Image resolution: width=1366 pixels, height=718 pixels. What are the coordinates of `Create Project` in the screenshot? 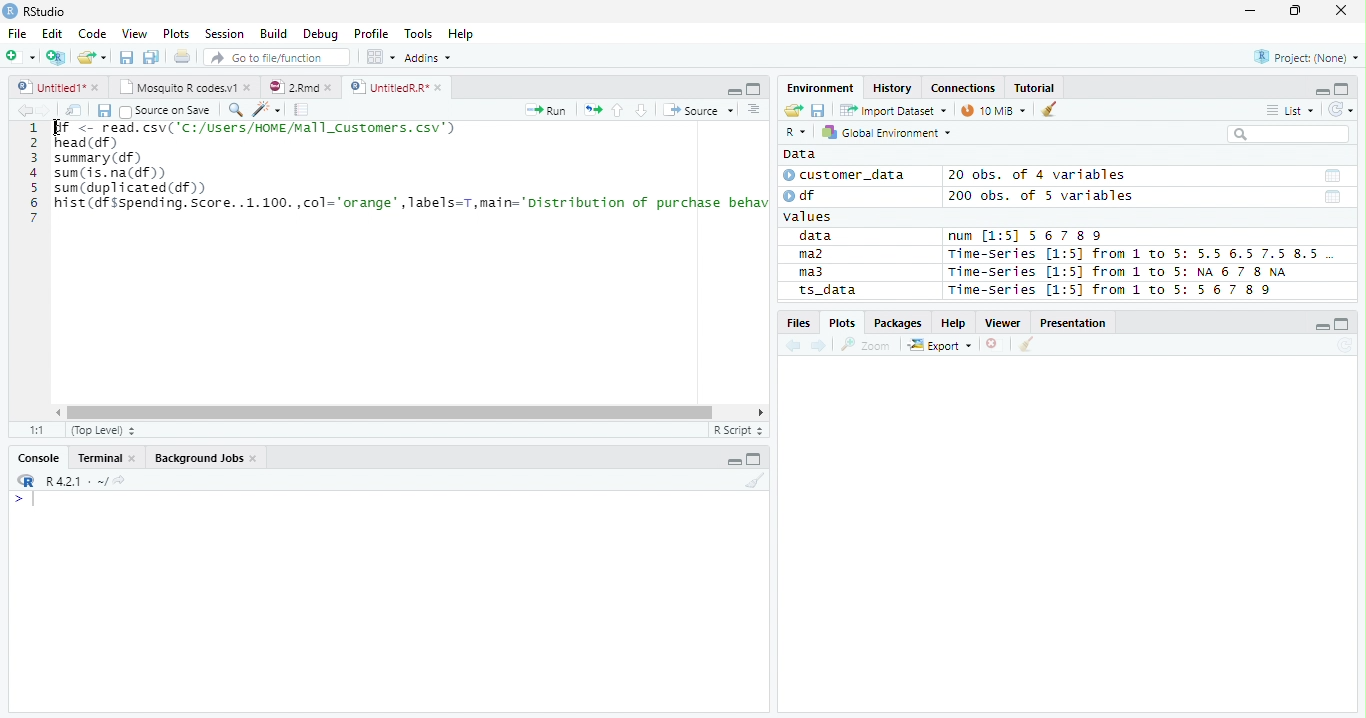 It's located at (57, 57).